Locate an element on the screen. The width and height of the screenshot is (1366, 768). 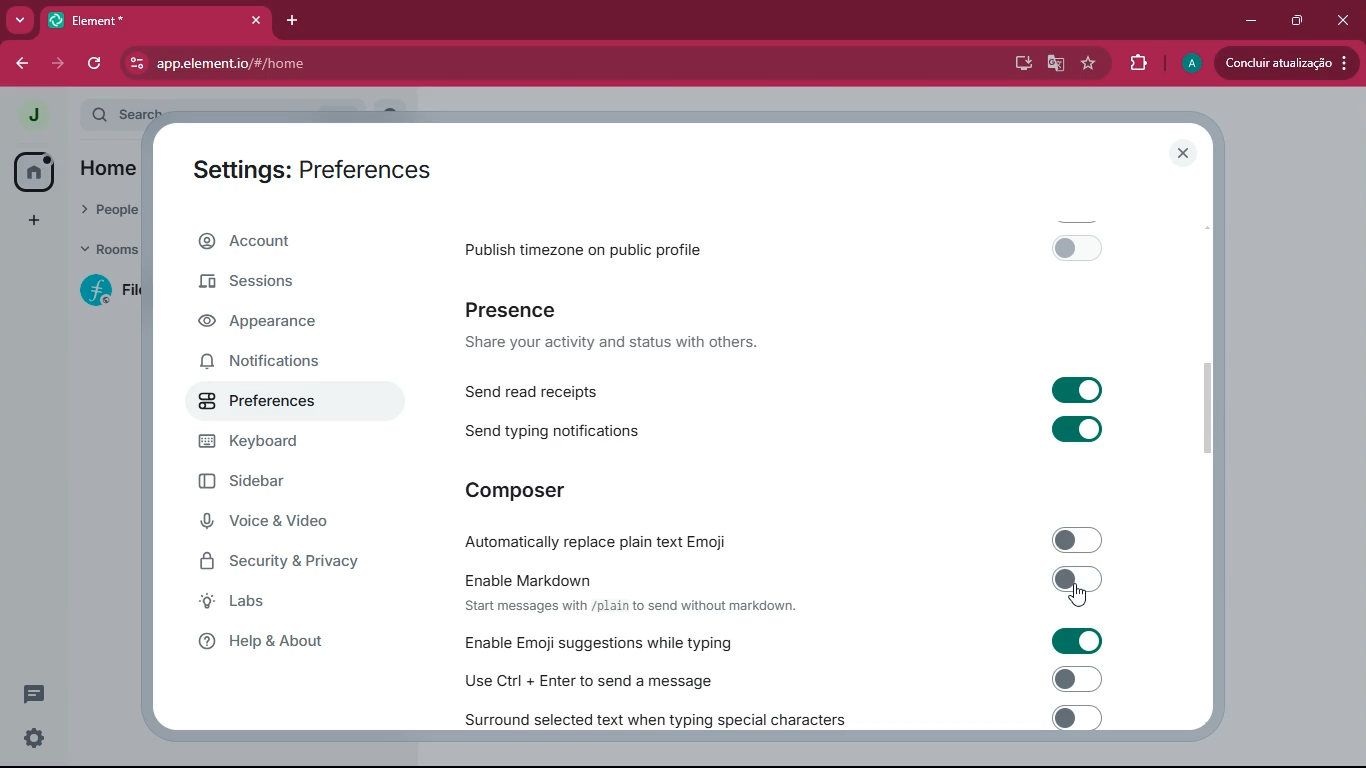
profile is located at coordinates (31, 113).